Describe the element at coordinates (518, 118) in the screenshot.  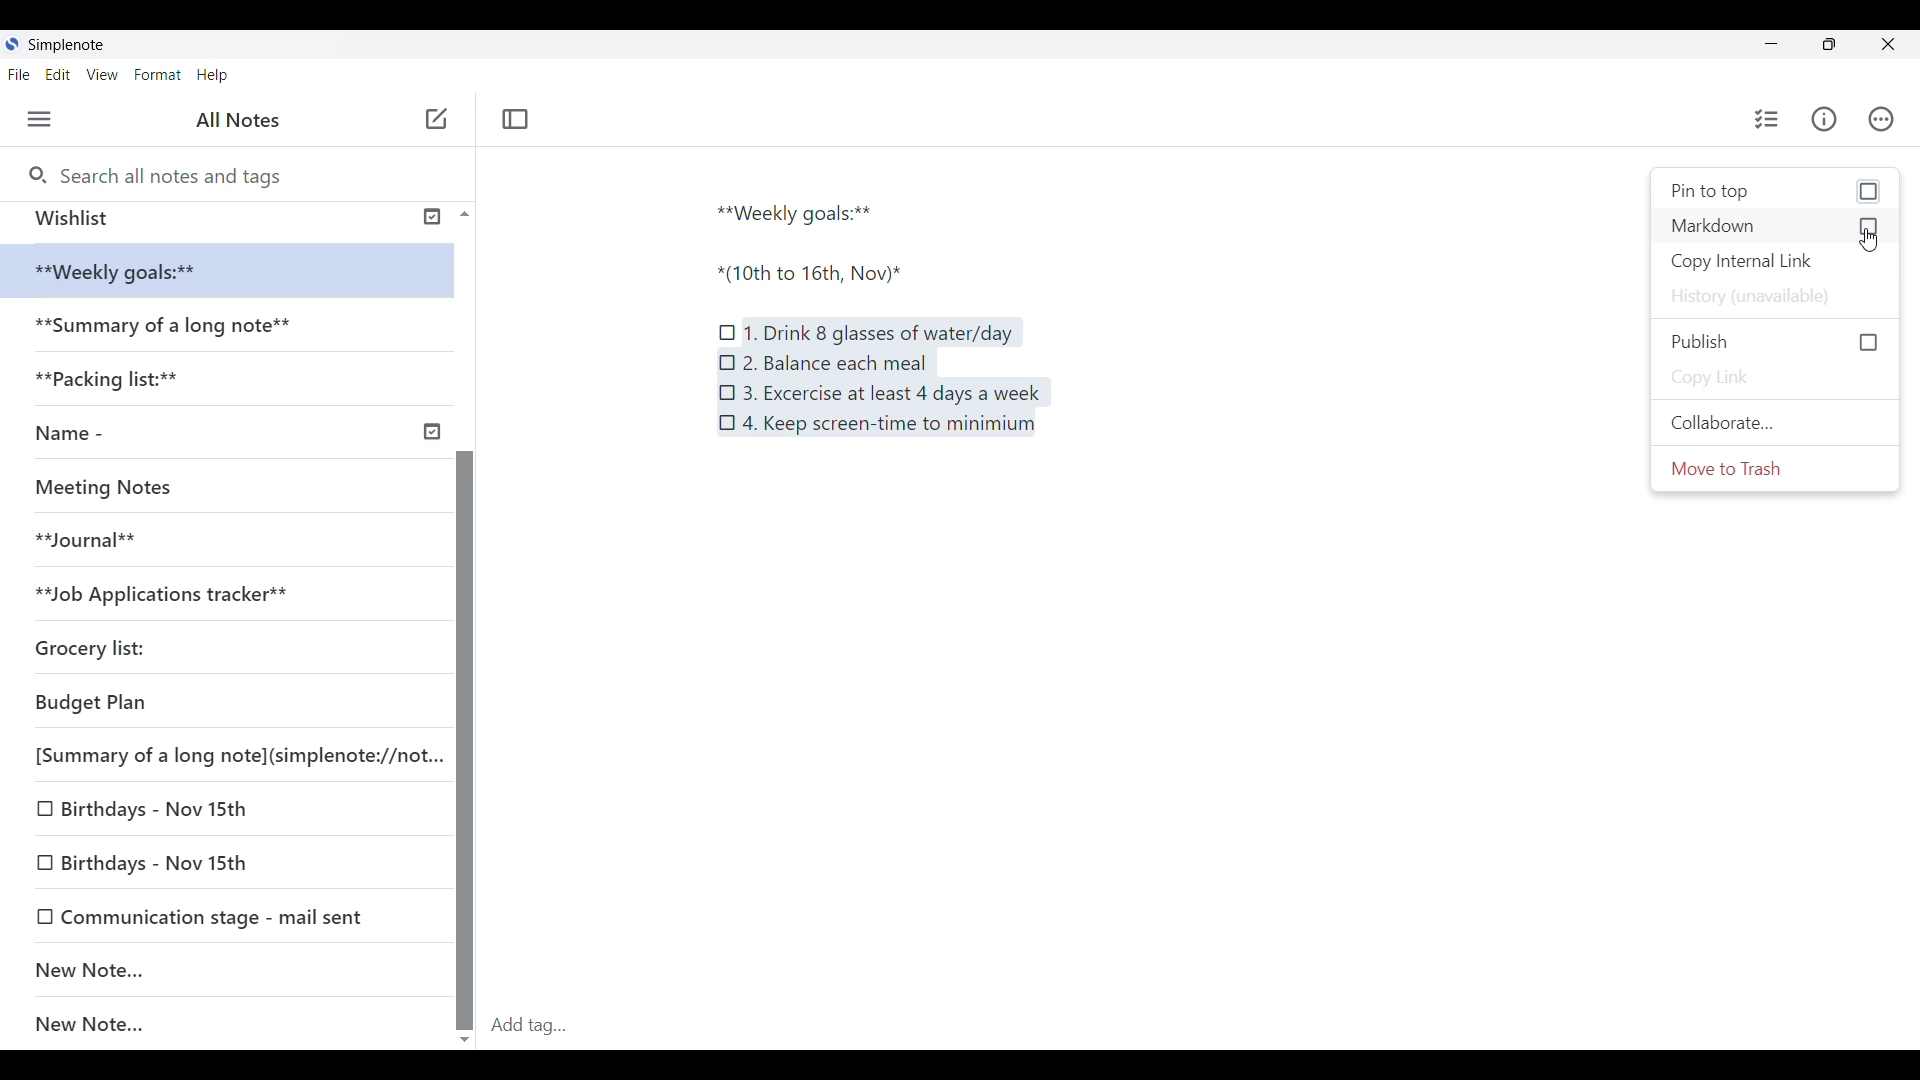
I see `Toggle focus mode` at that location.